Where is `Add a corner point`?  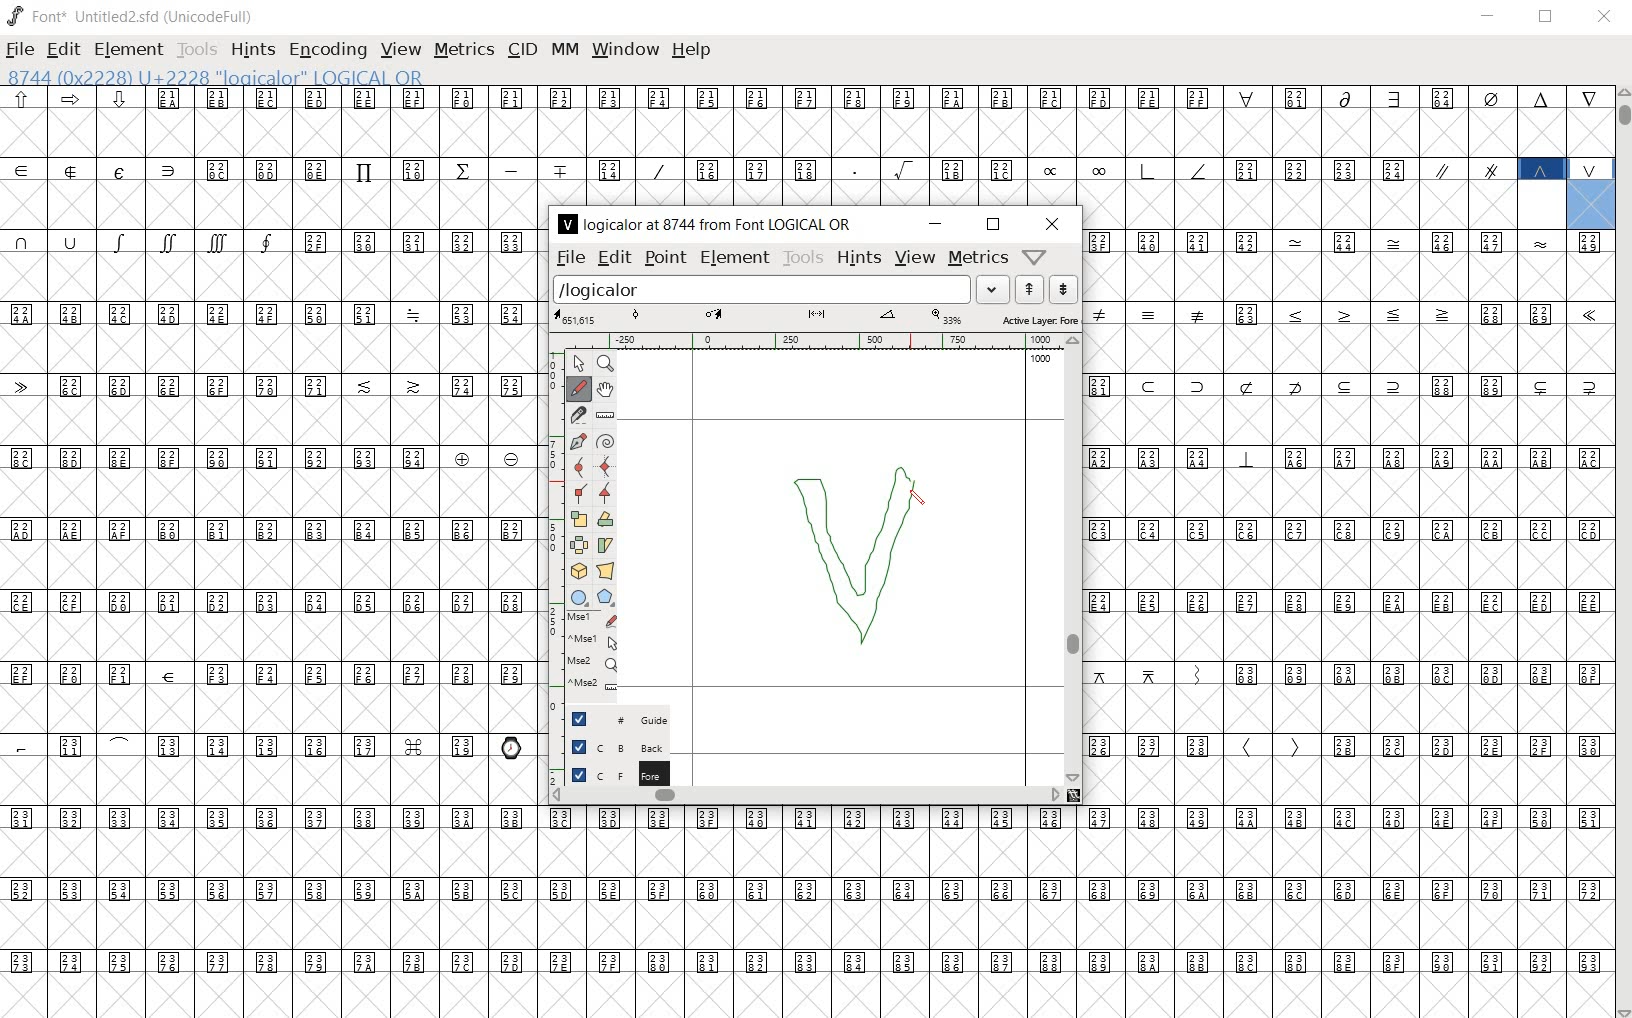 Add a corner point is located at coordinates (580, 495).